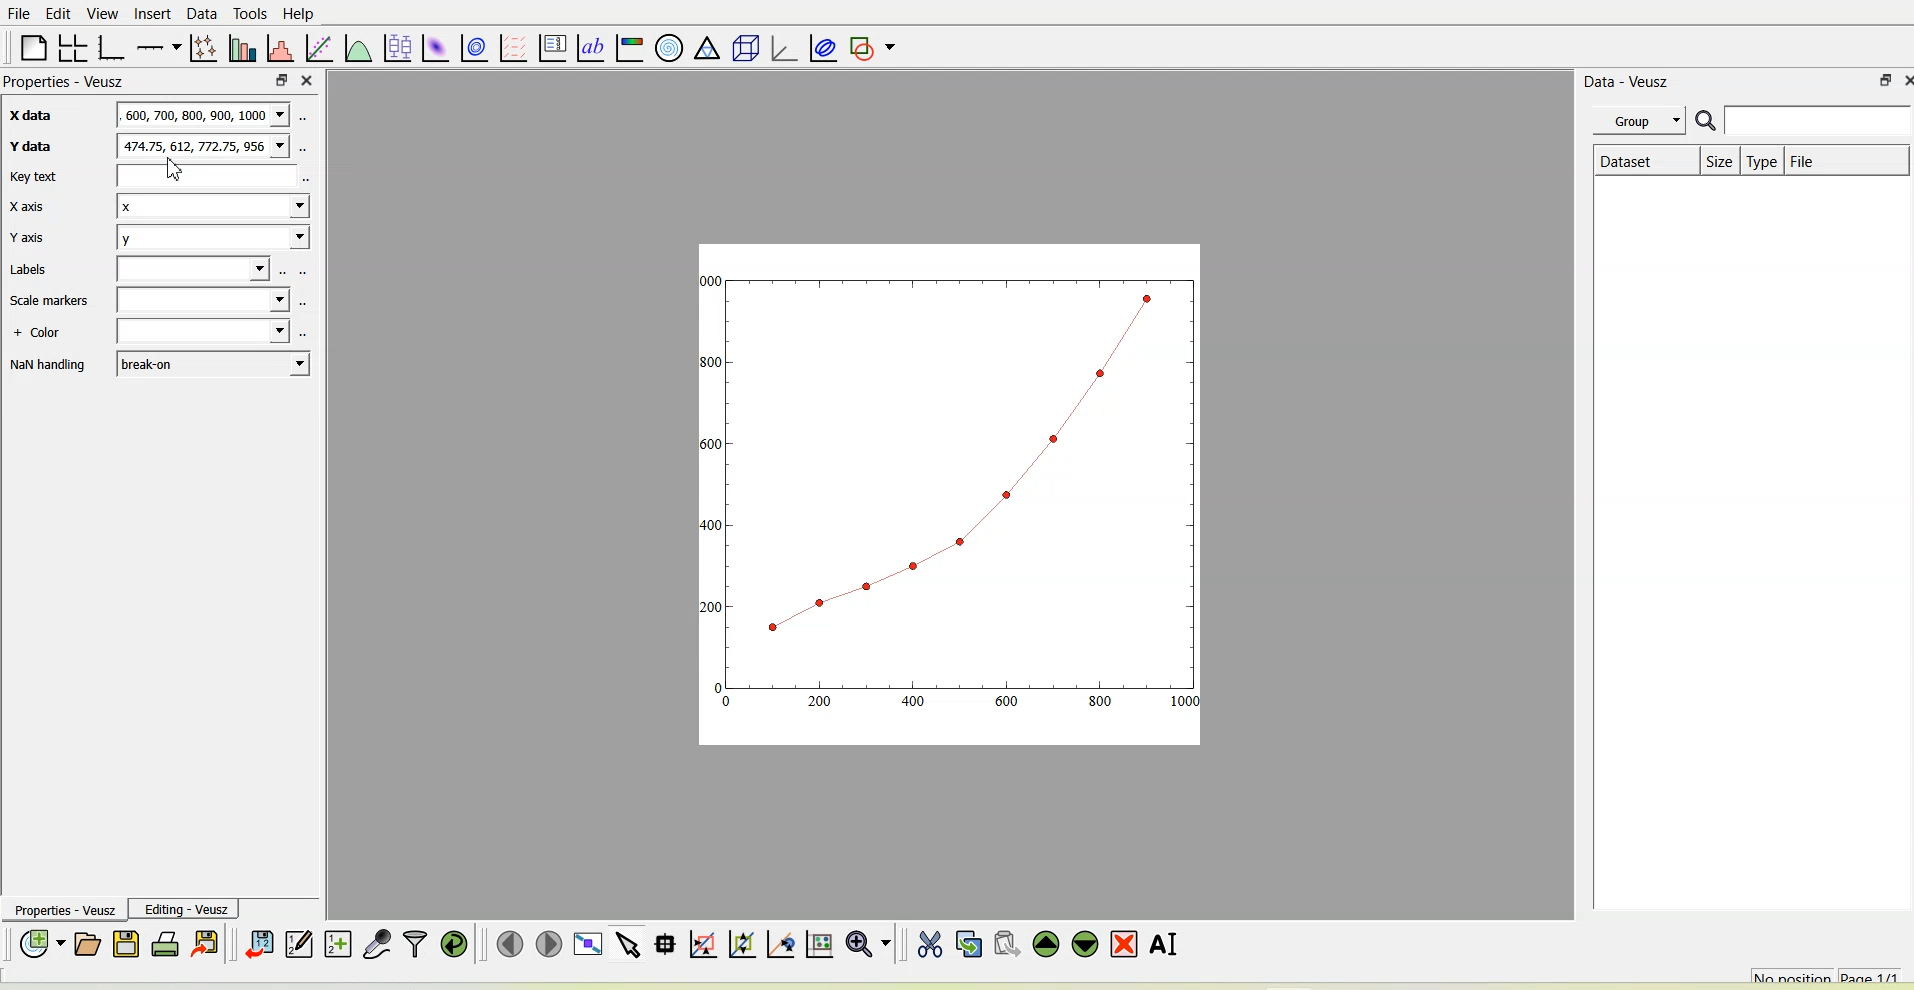 Image resolution: width=1914 pixels, height=990 pixels. What do you see at coordinates (629, 944) in the screenshot?
I see `Select items from the graph or scroll` at bounding box center [629, 944].